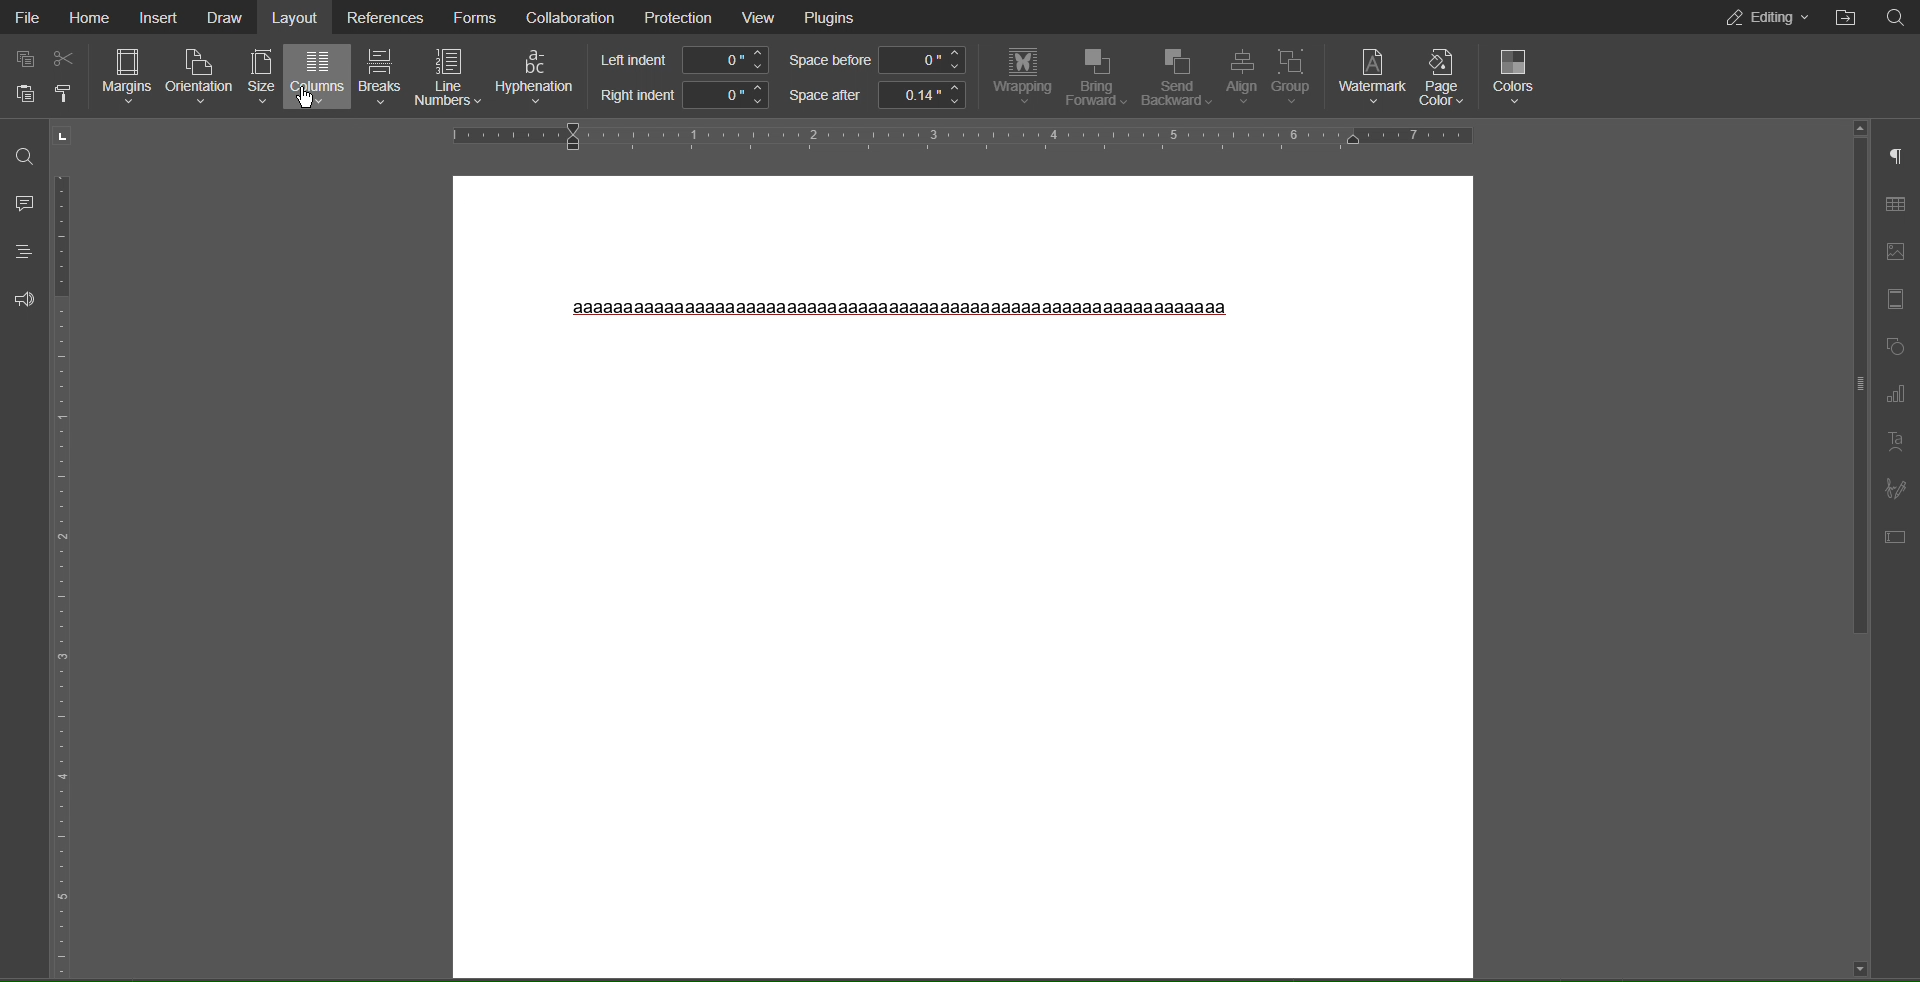  What do you see at coordinates (1244, 79) in the screenshot?
I see `Align` at bounding box center [1244, 79].